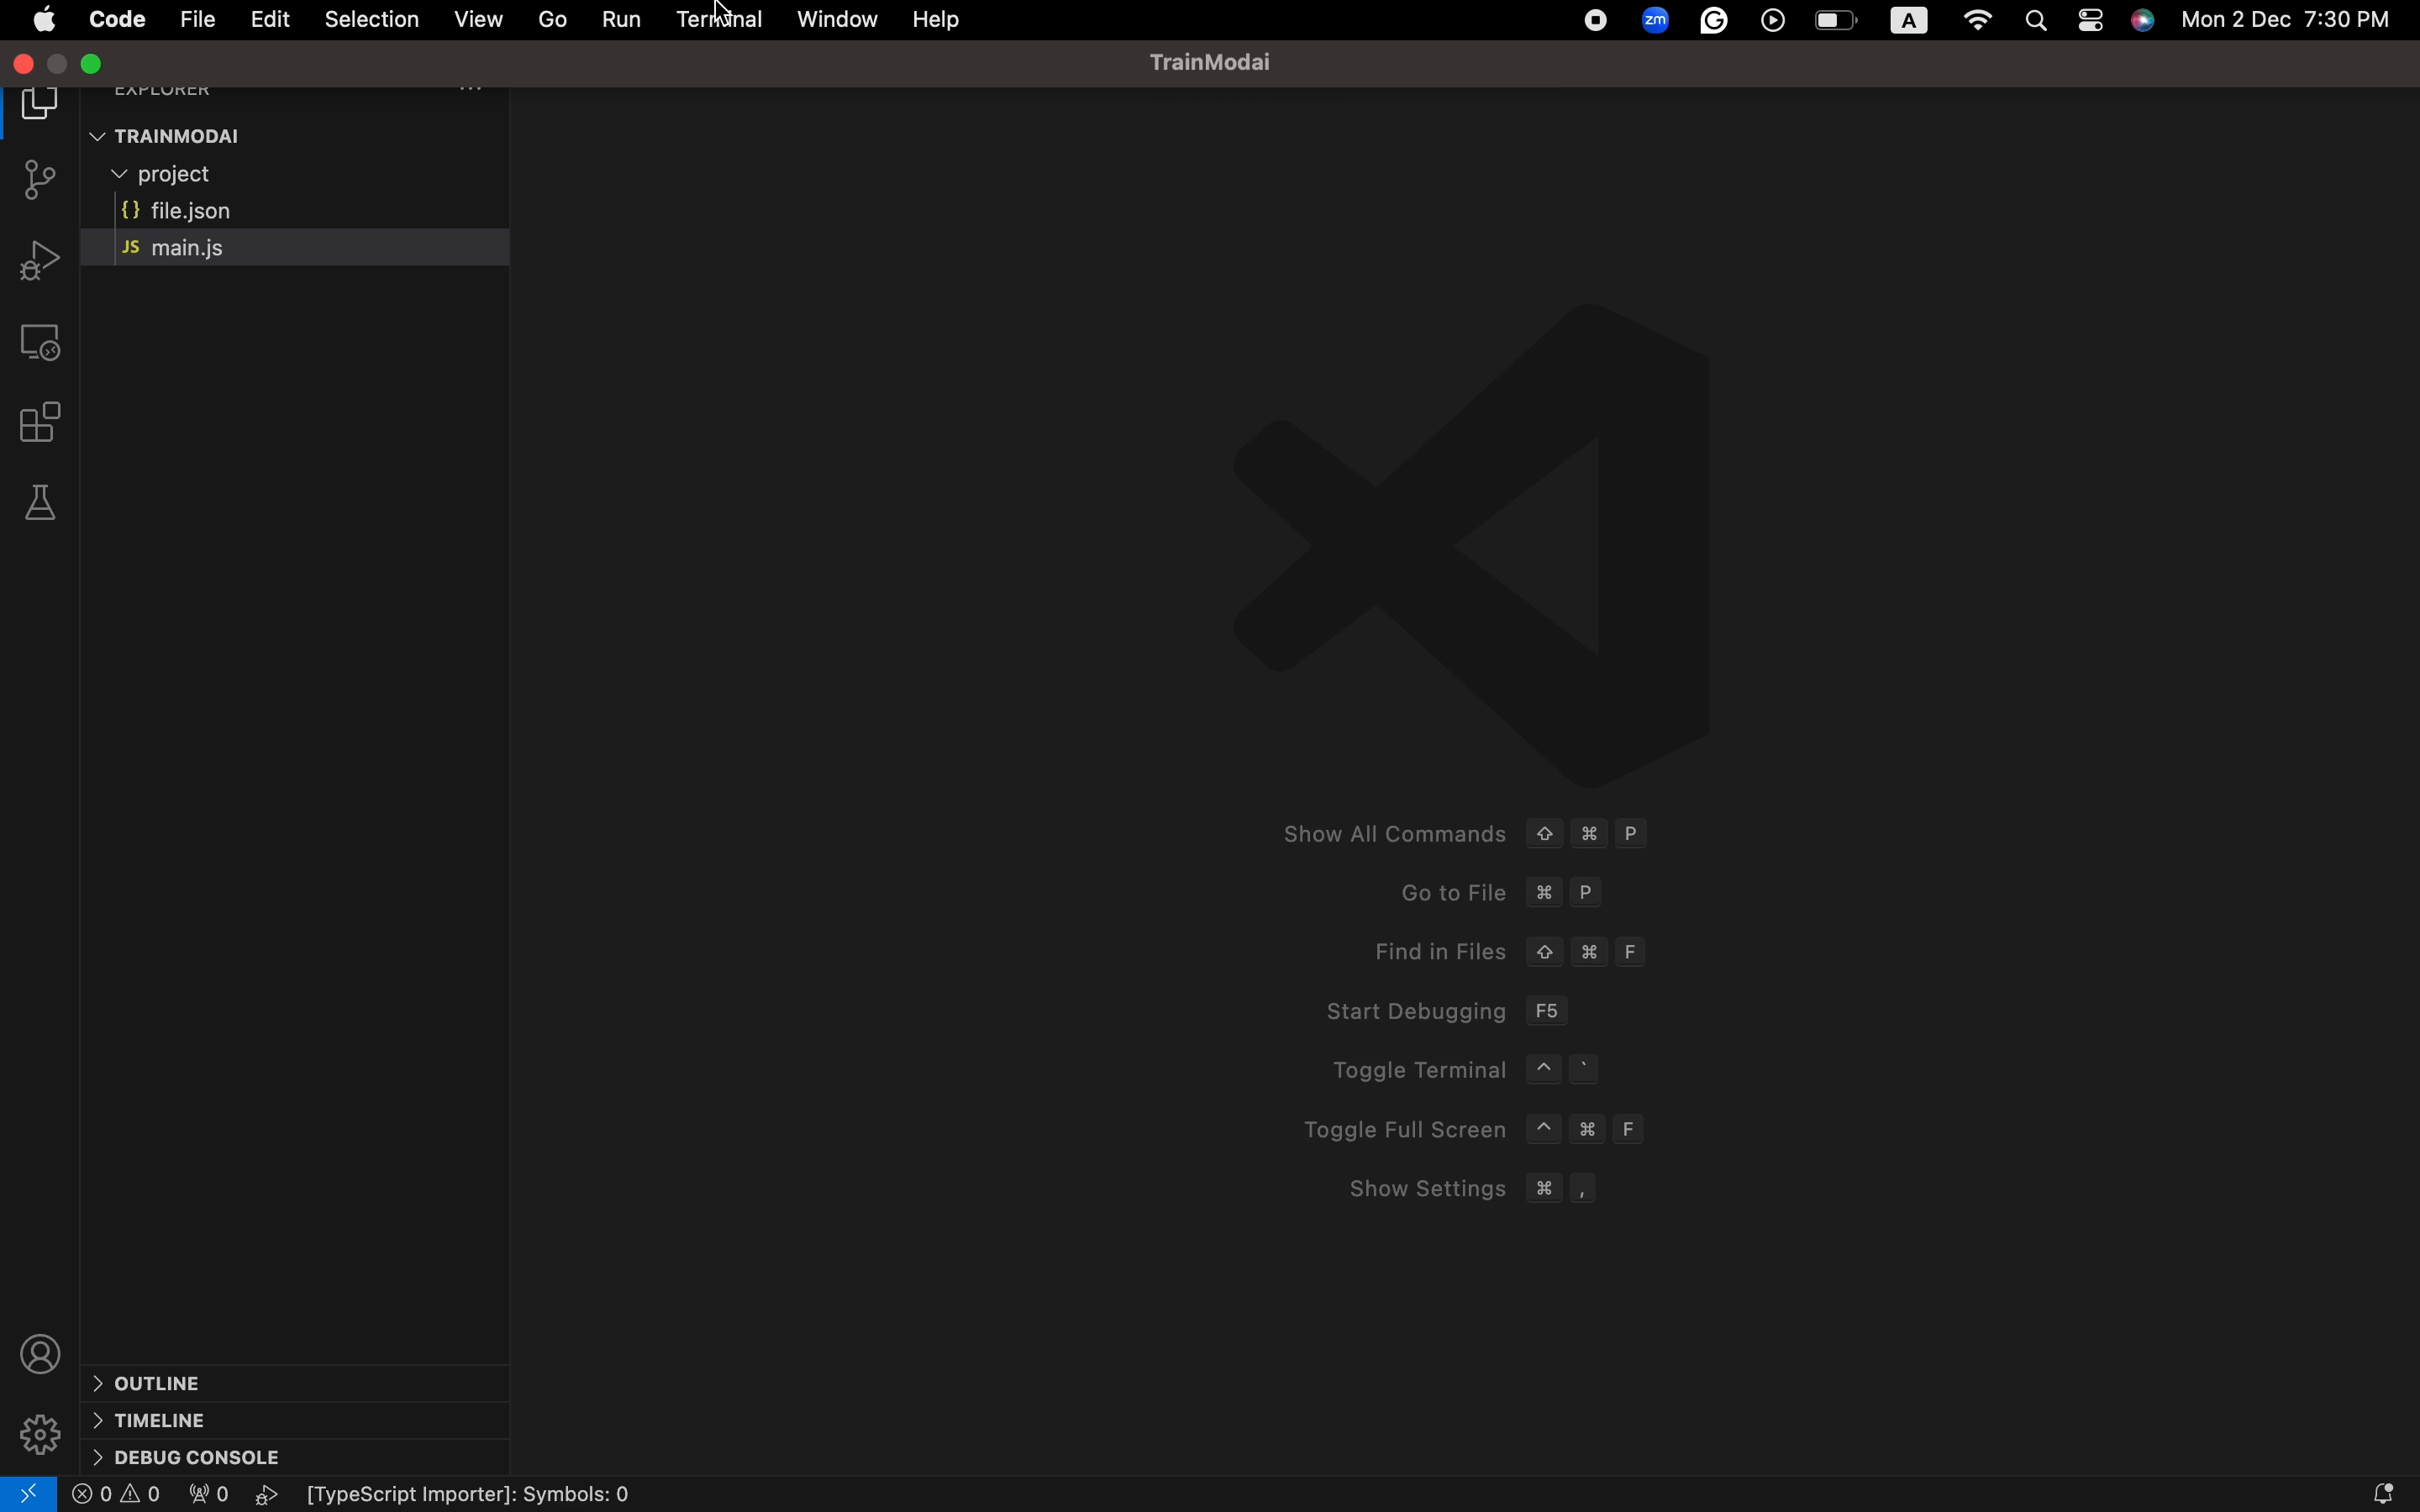 This screenshot has height=1512, width=2420. Describe the element at coordinates (1978, 22) in the screenshot. I see `Wifi` at that location.